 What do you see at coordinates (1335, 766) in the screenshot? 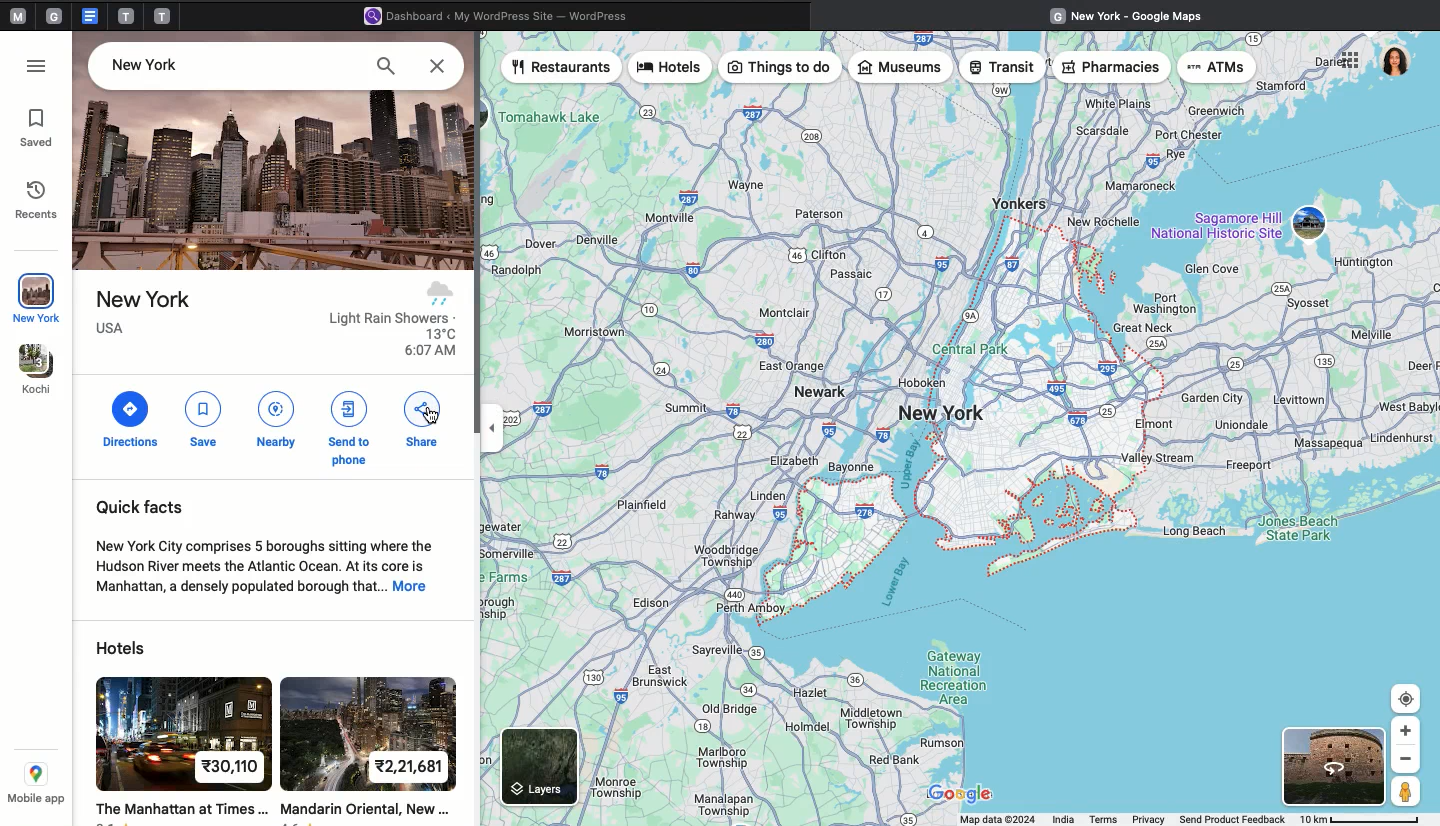
I see `Satelite` at bounding box center [1335, 766].